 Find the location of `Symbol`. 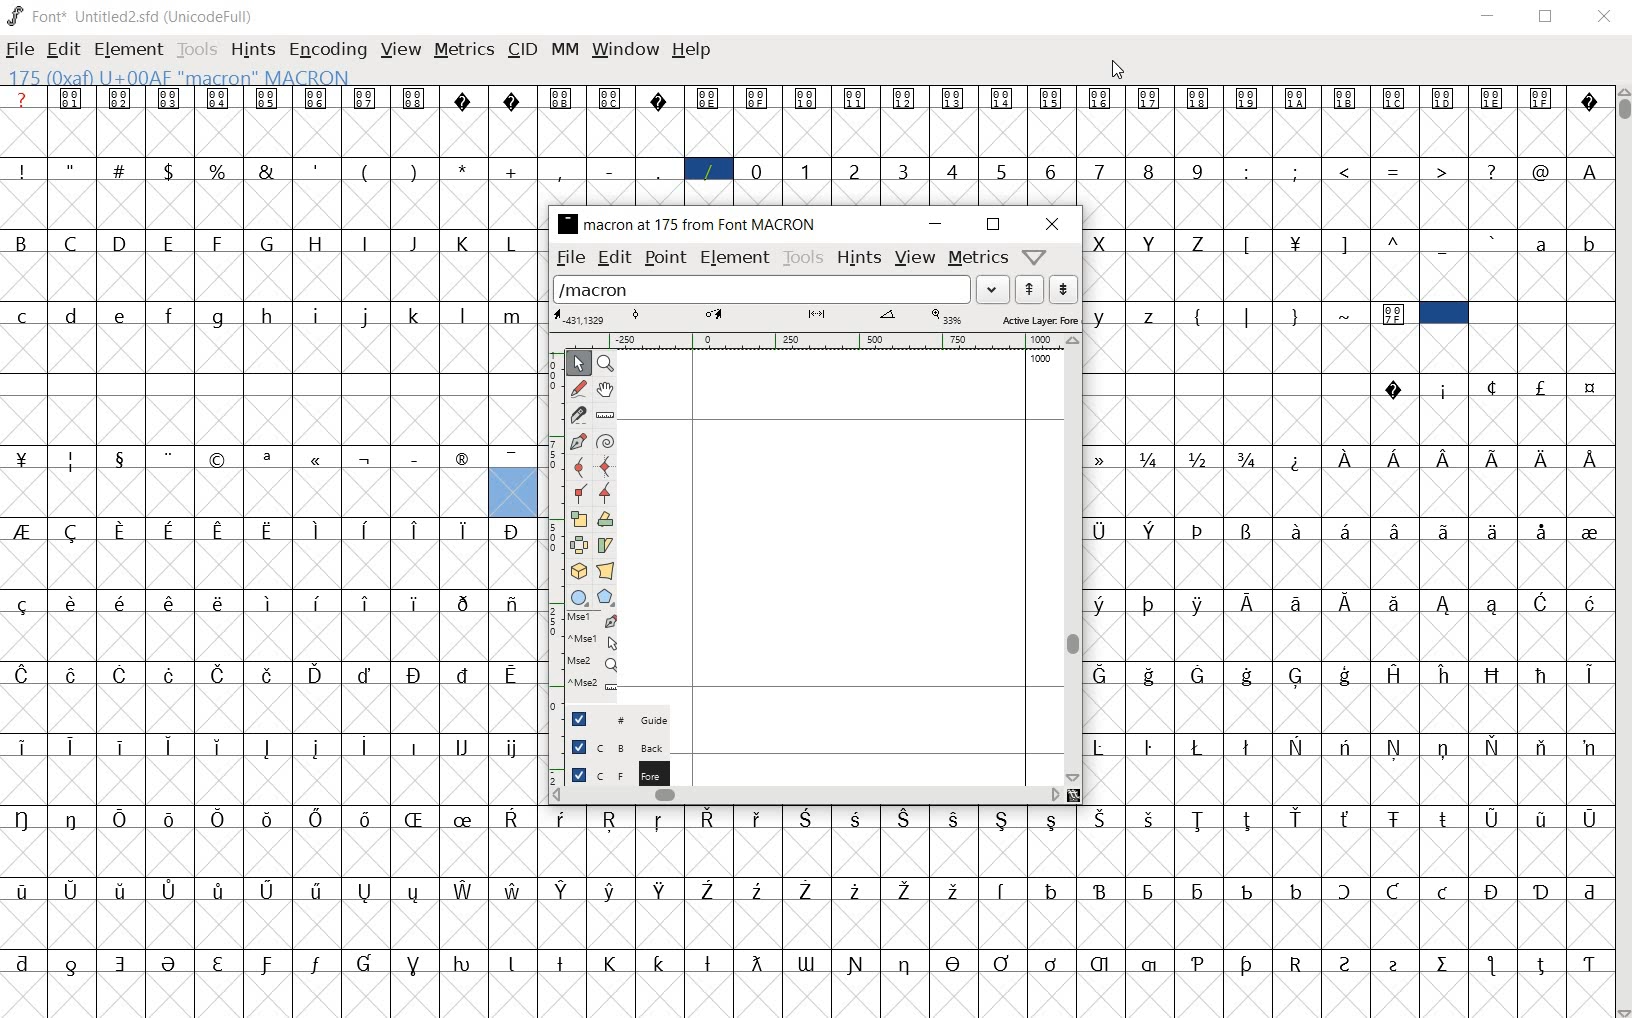

Symbol is located at coordinates (412, 99).